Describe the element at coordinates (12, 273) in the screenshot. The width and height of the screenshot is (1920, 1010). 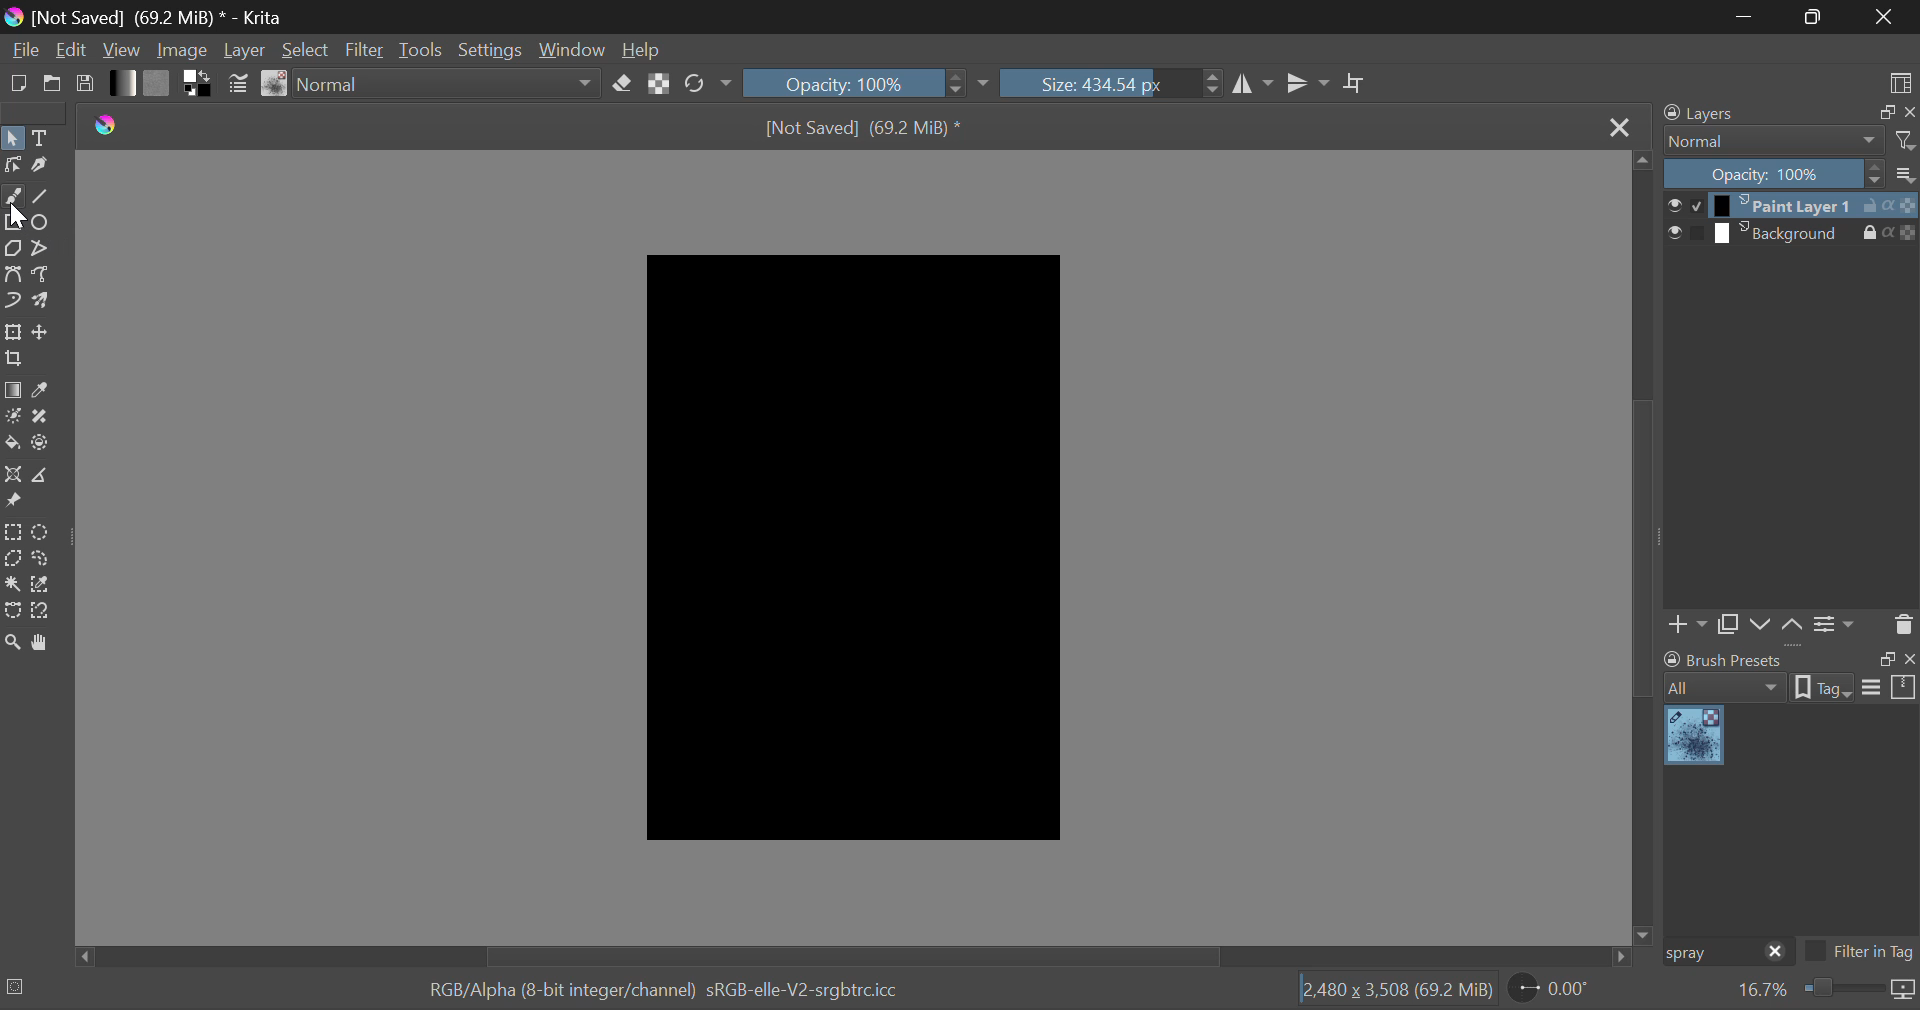
I see `Bezier Curve` at that location.